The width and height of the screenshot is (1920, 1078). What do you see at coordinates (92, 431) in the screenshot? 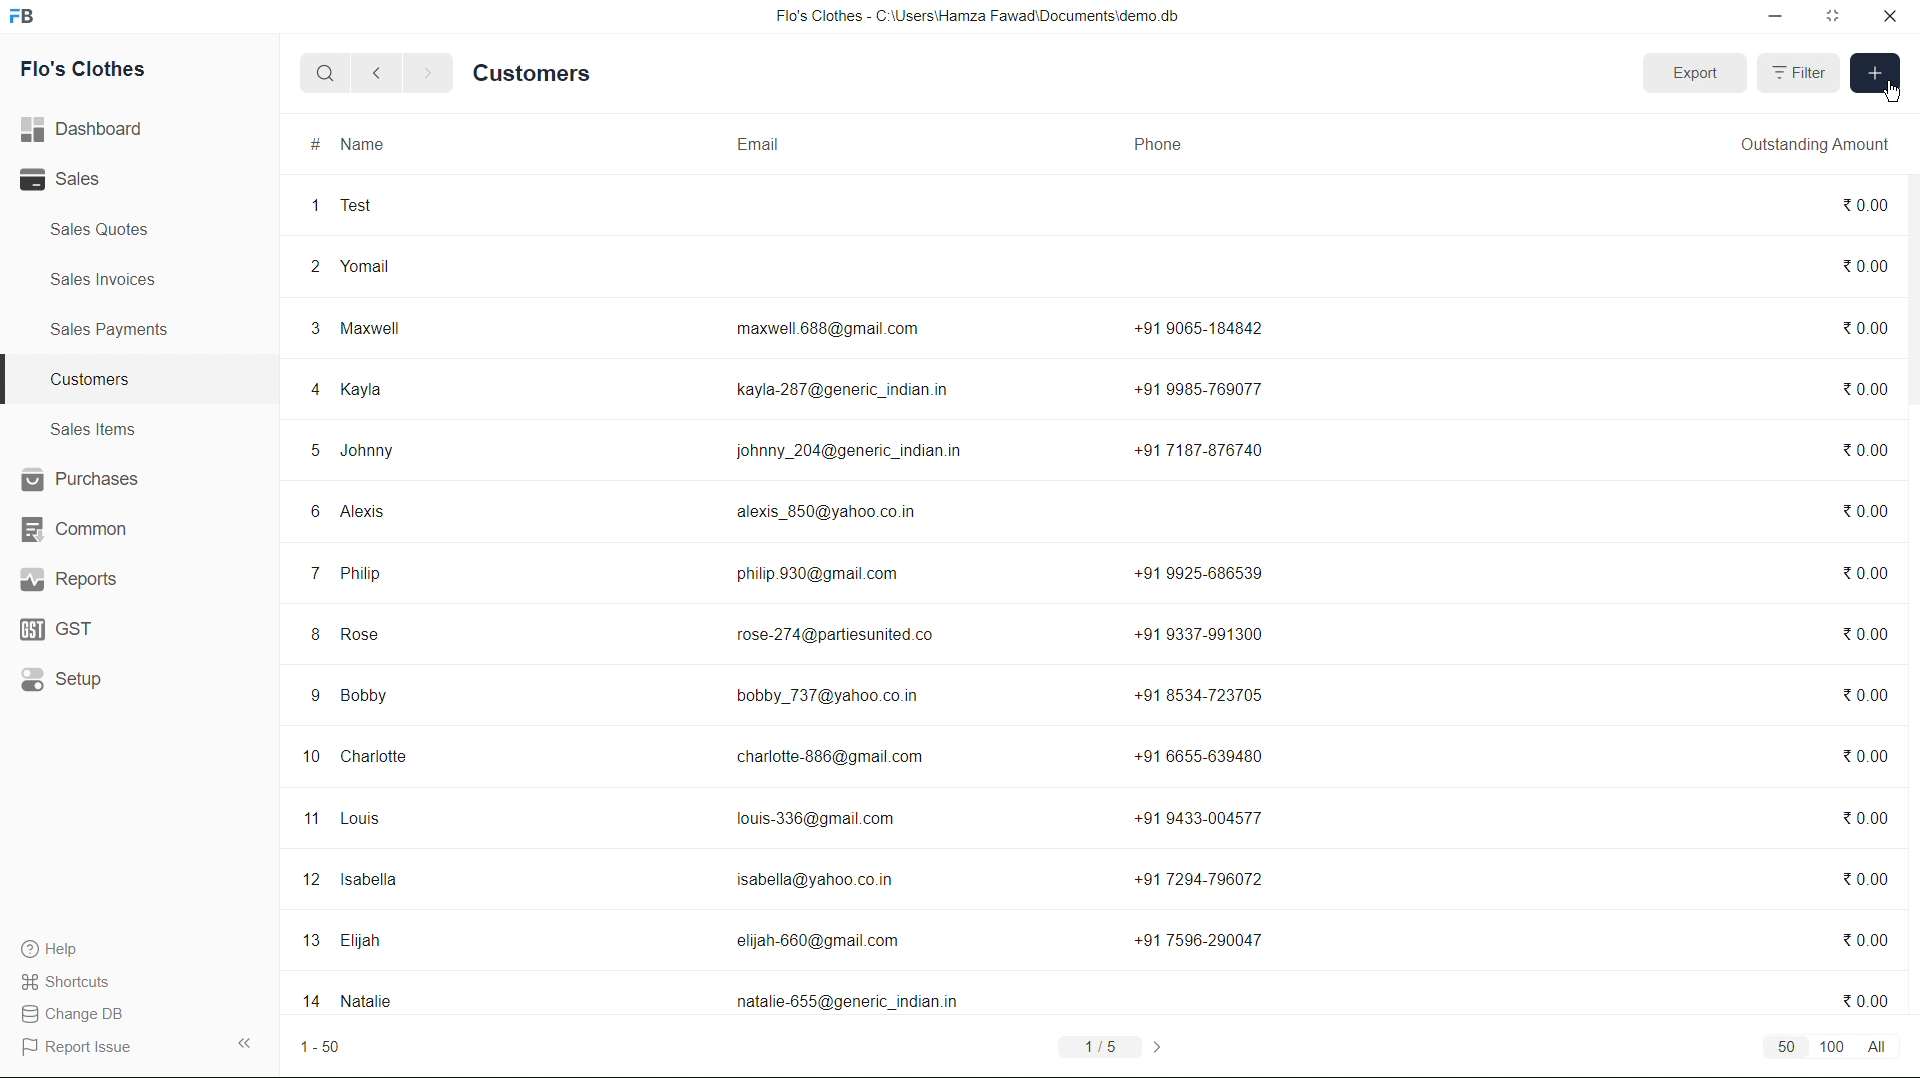
I see `Sales Items` at bounding box center [92, 431].